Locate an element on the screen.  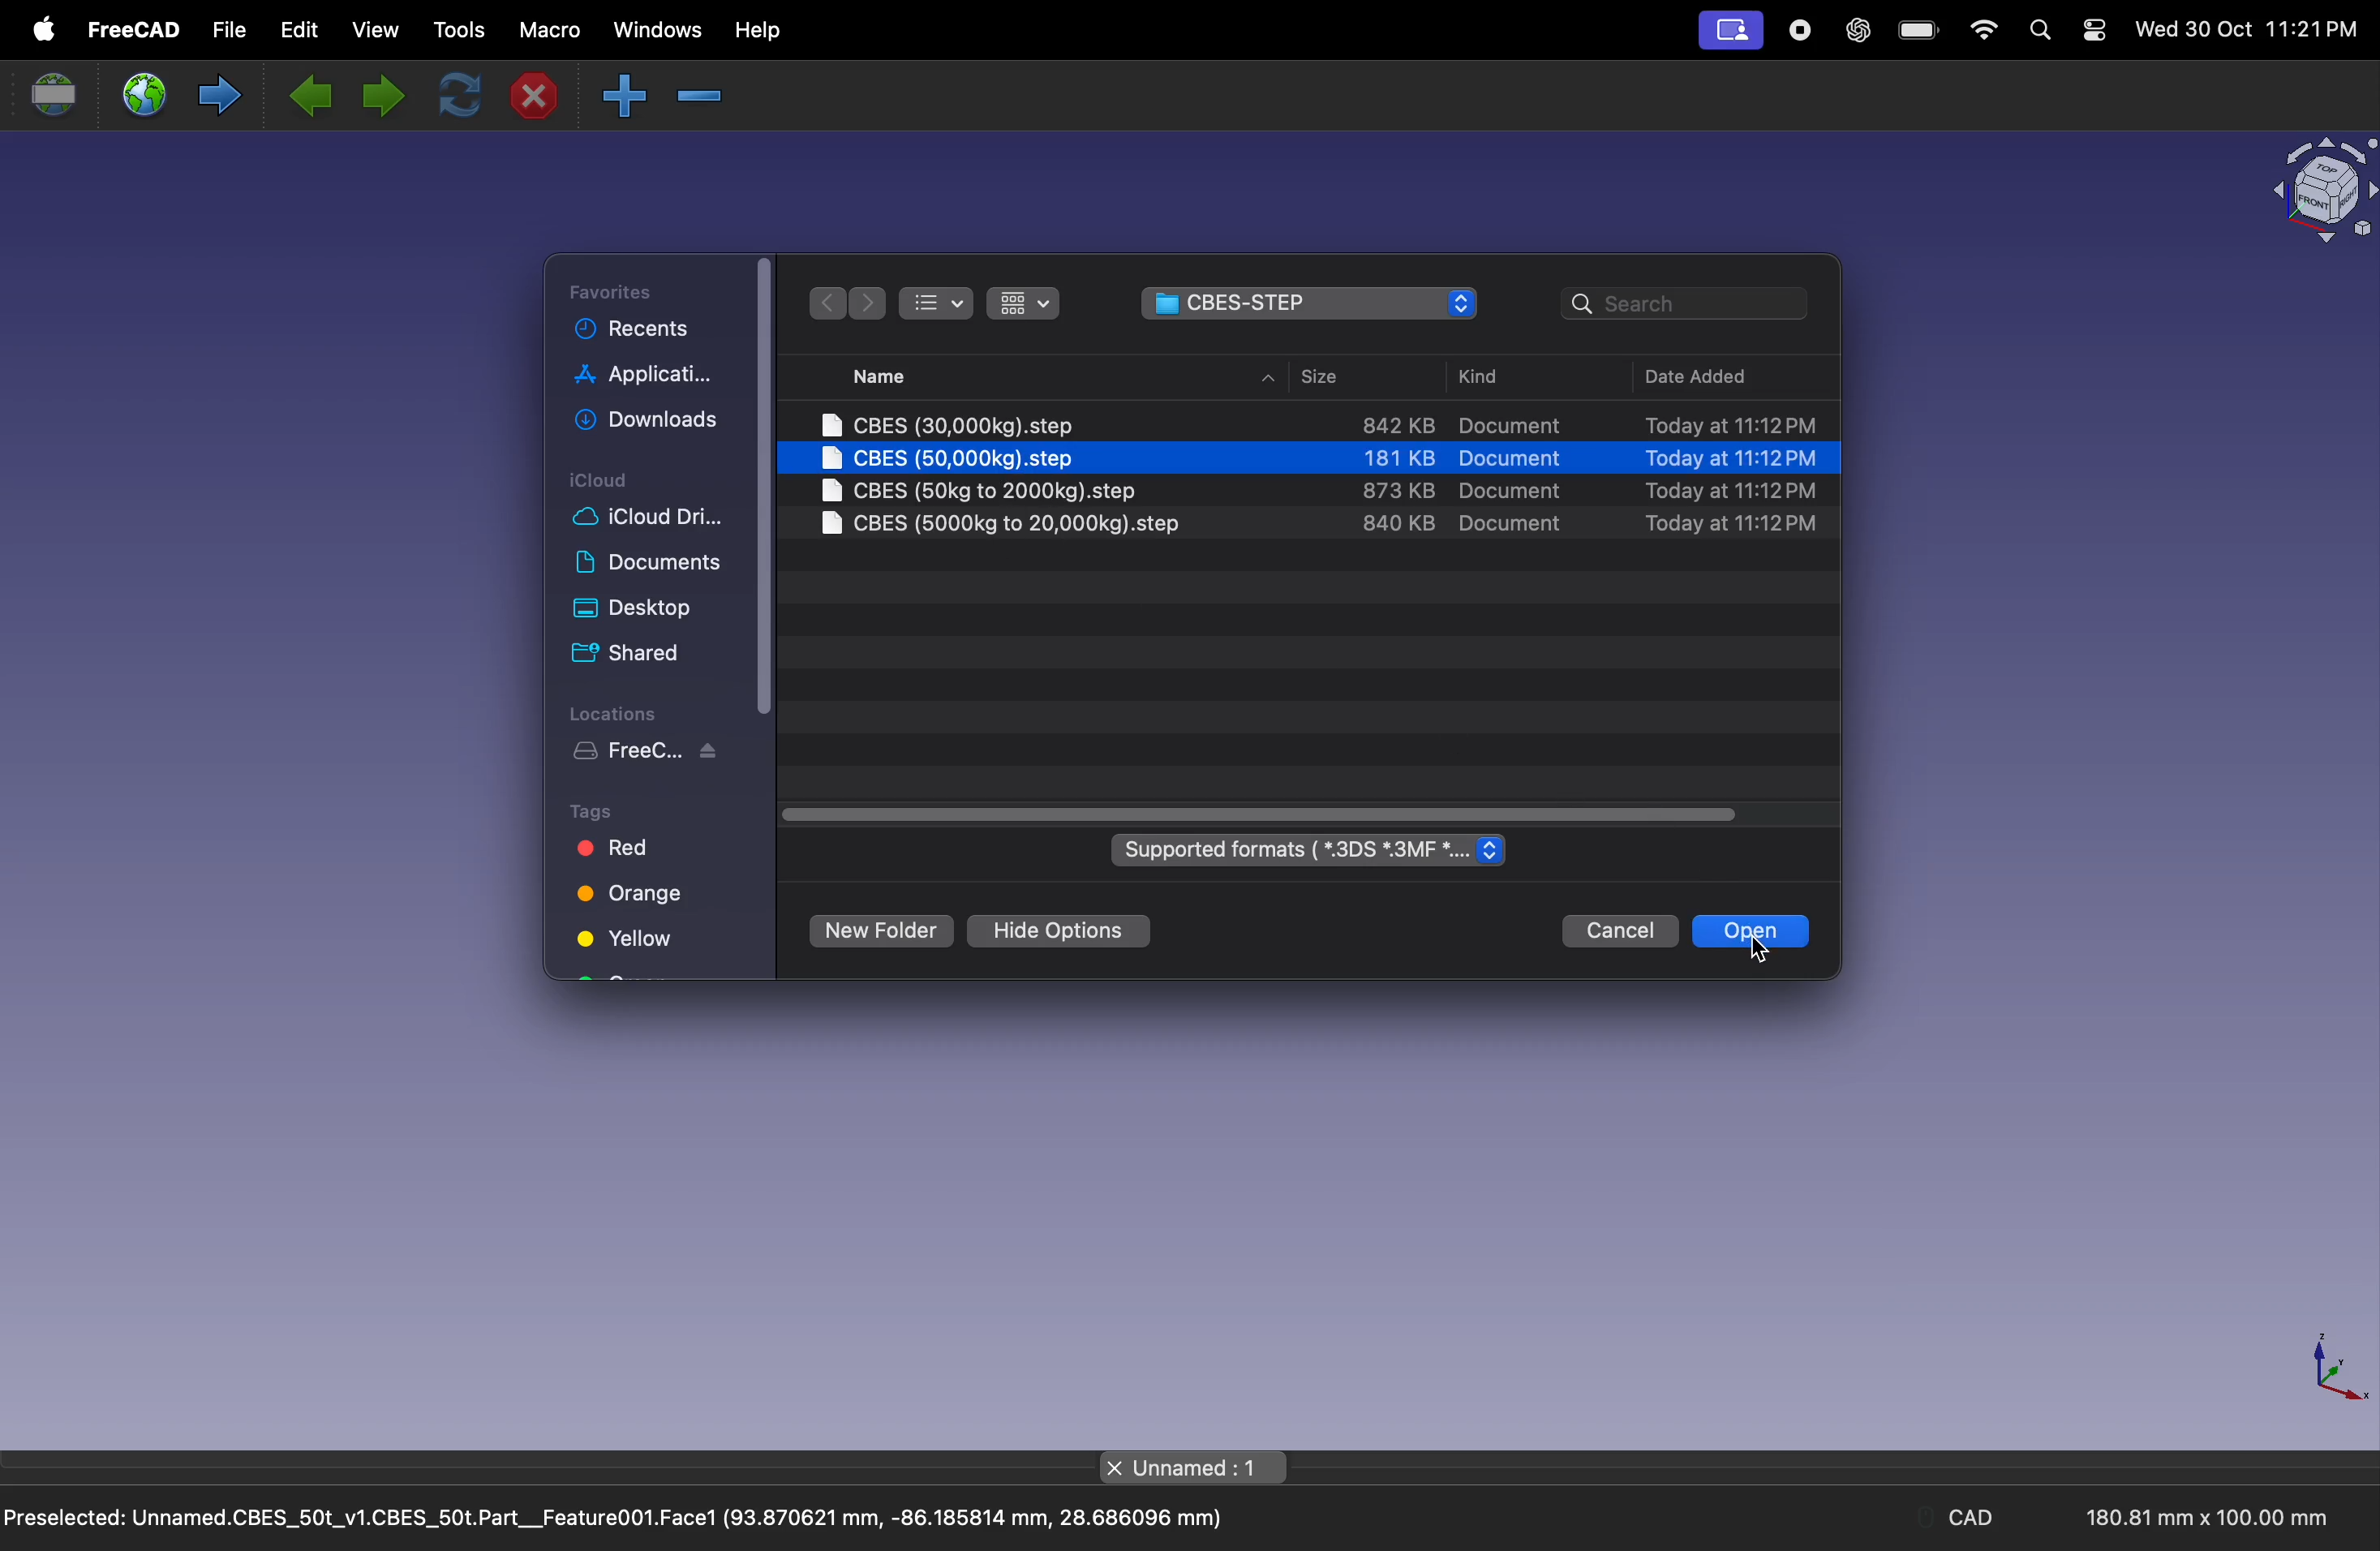
open is located at coordinates (1756, 929).